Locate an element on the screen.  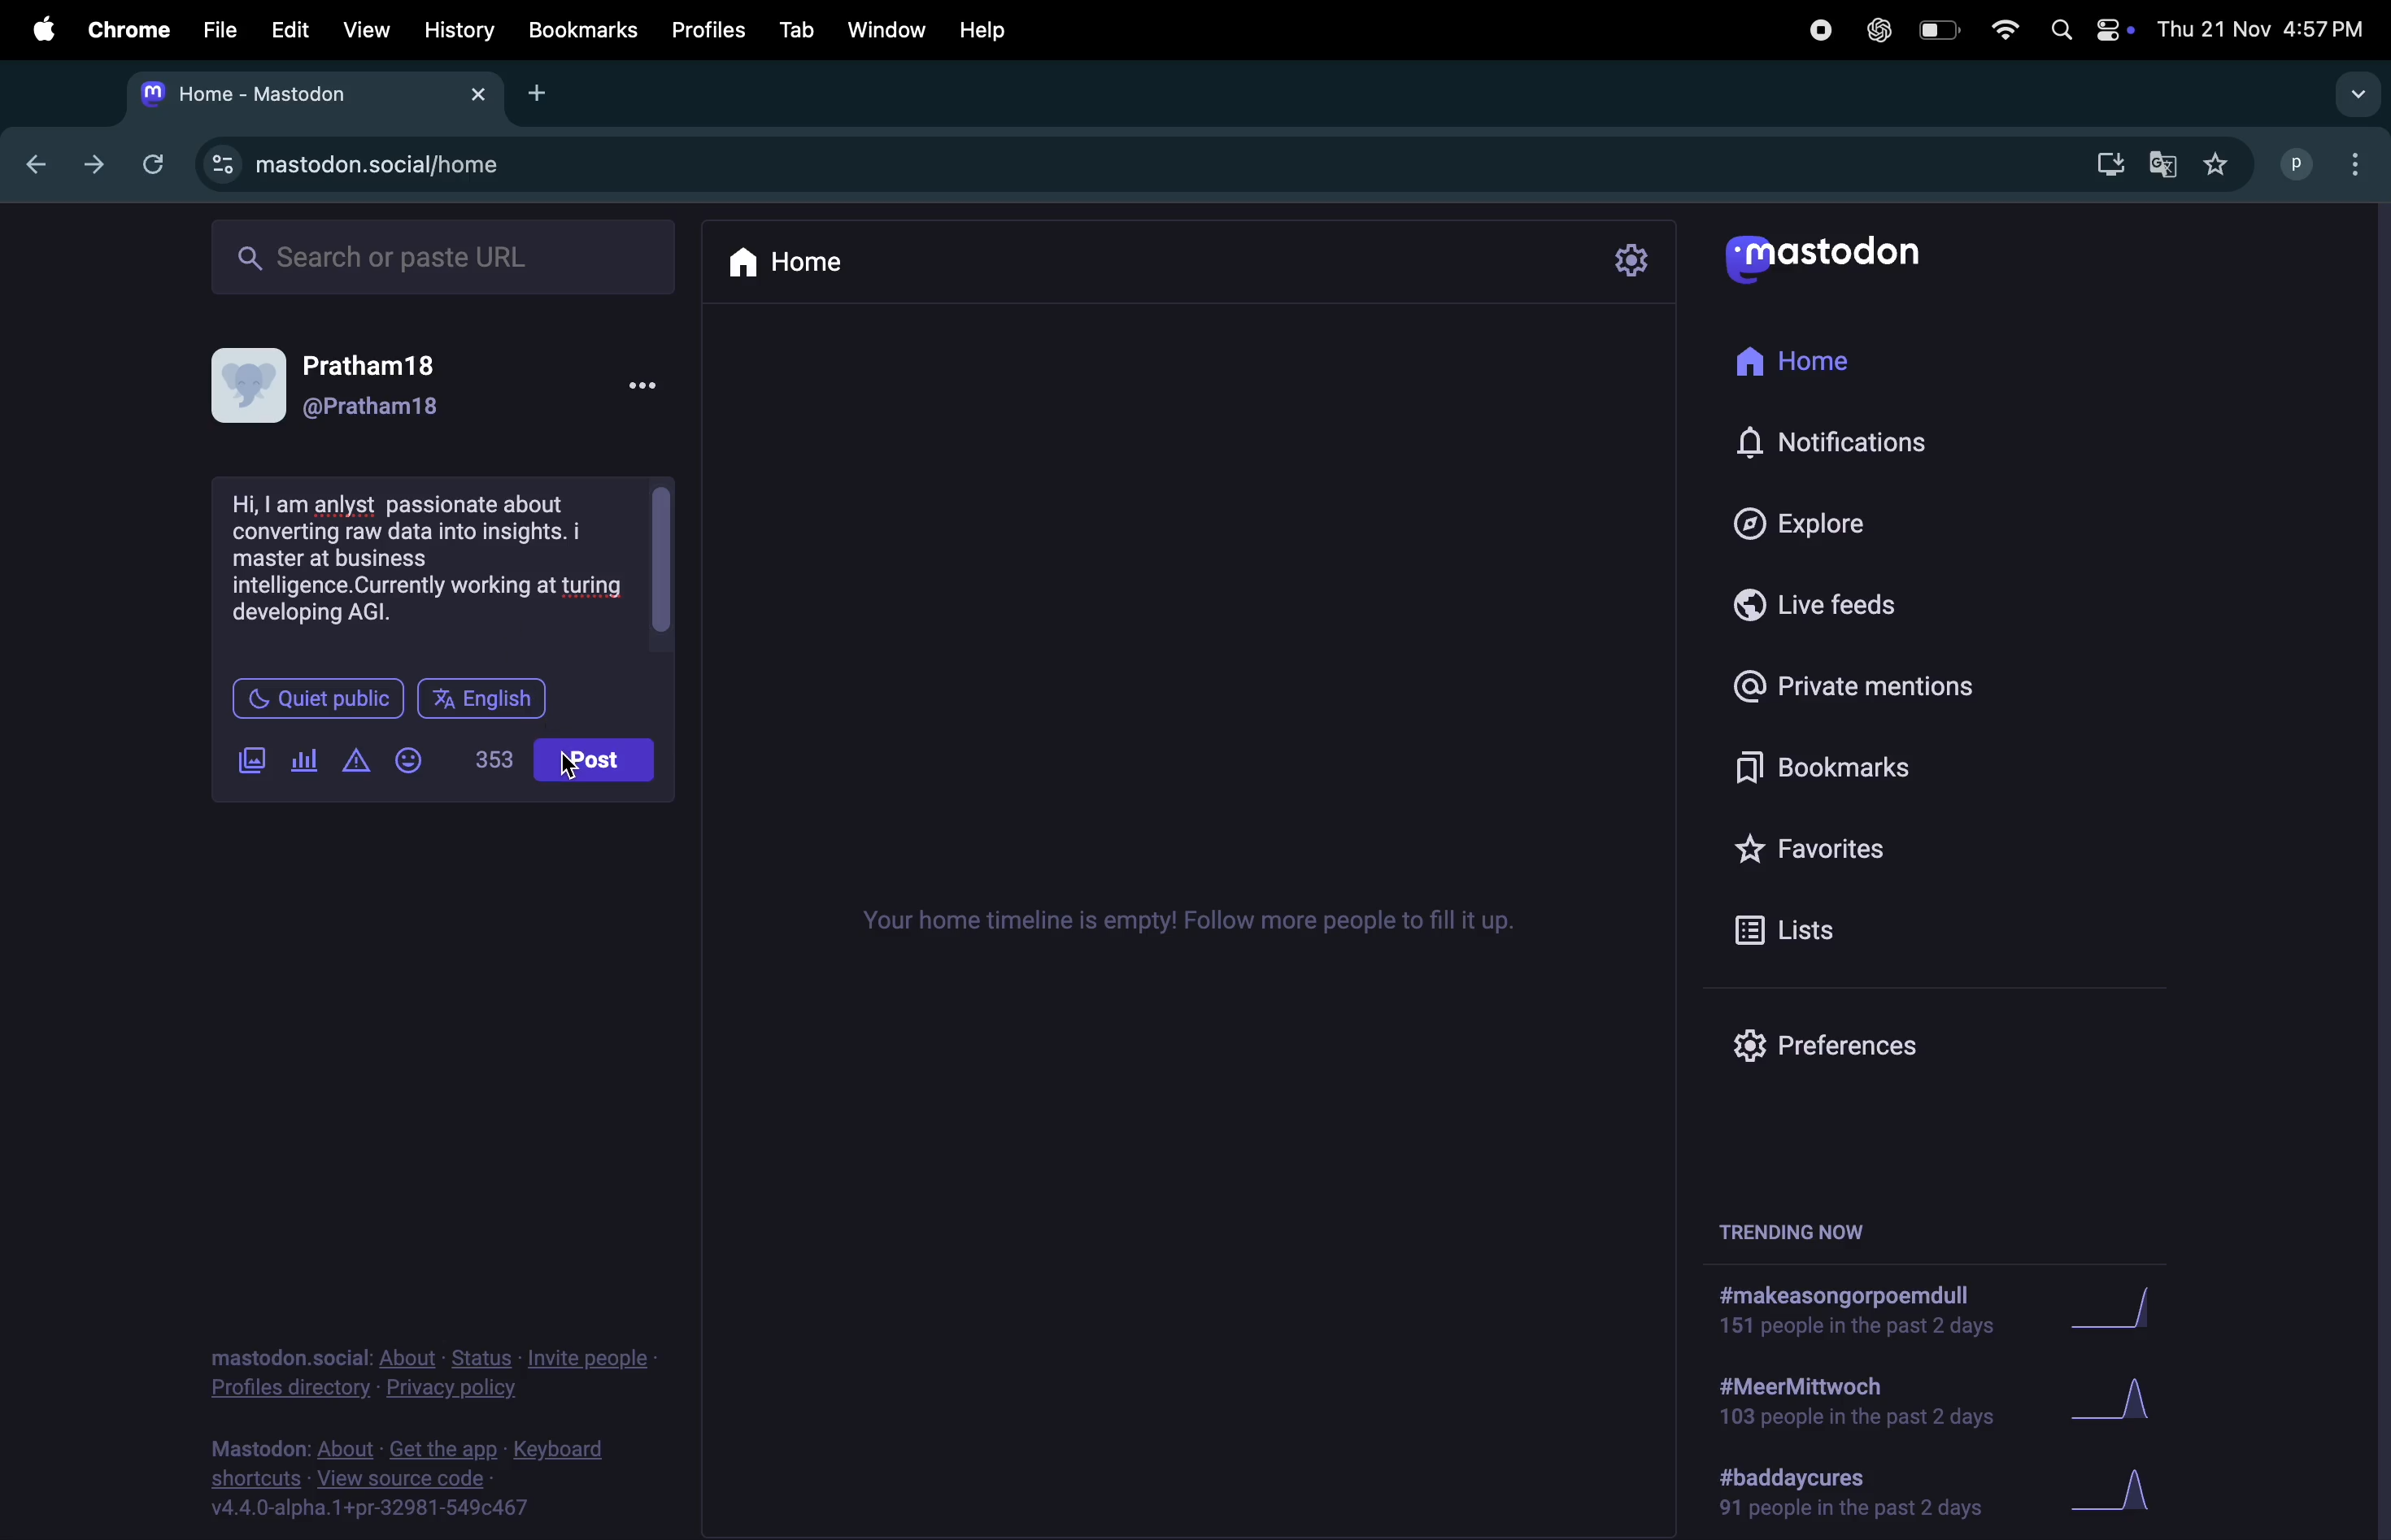
smiley is located at coordinates (413, 751).